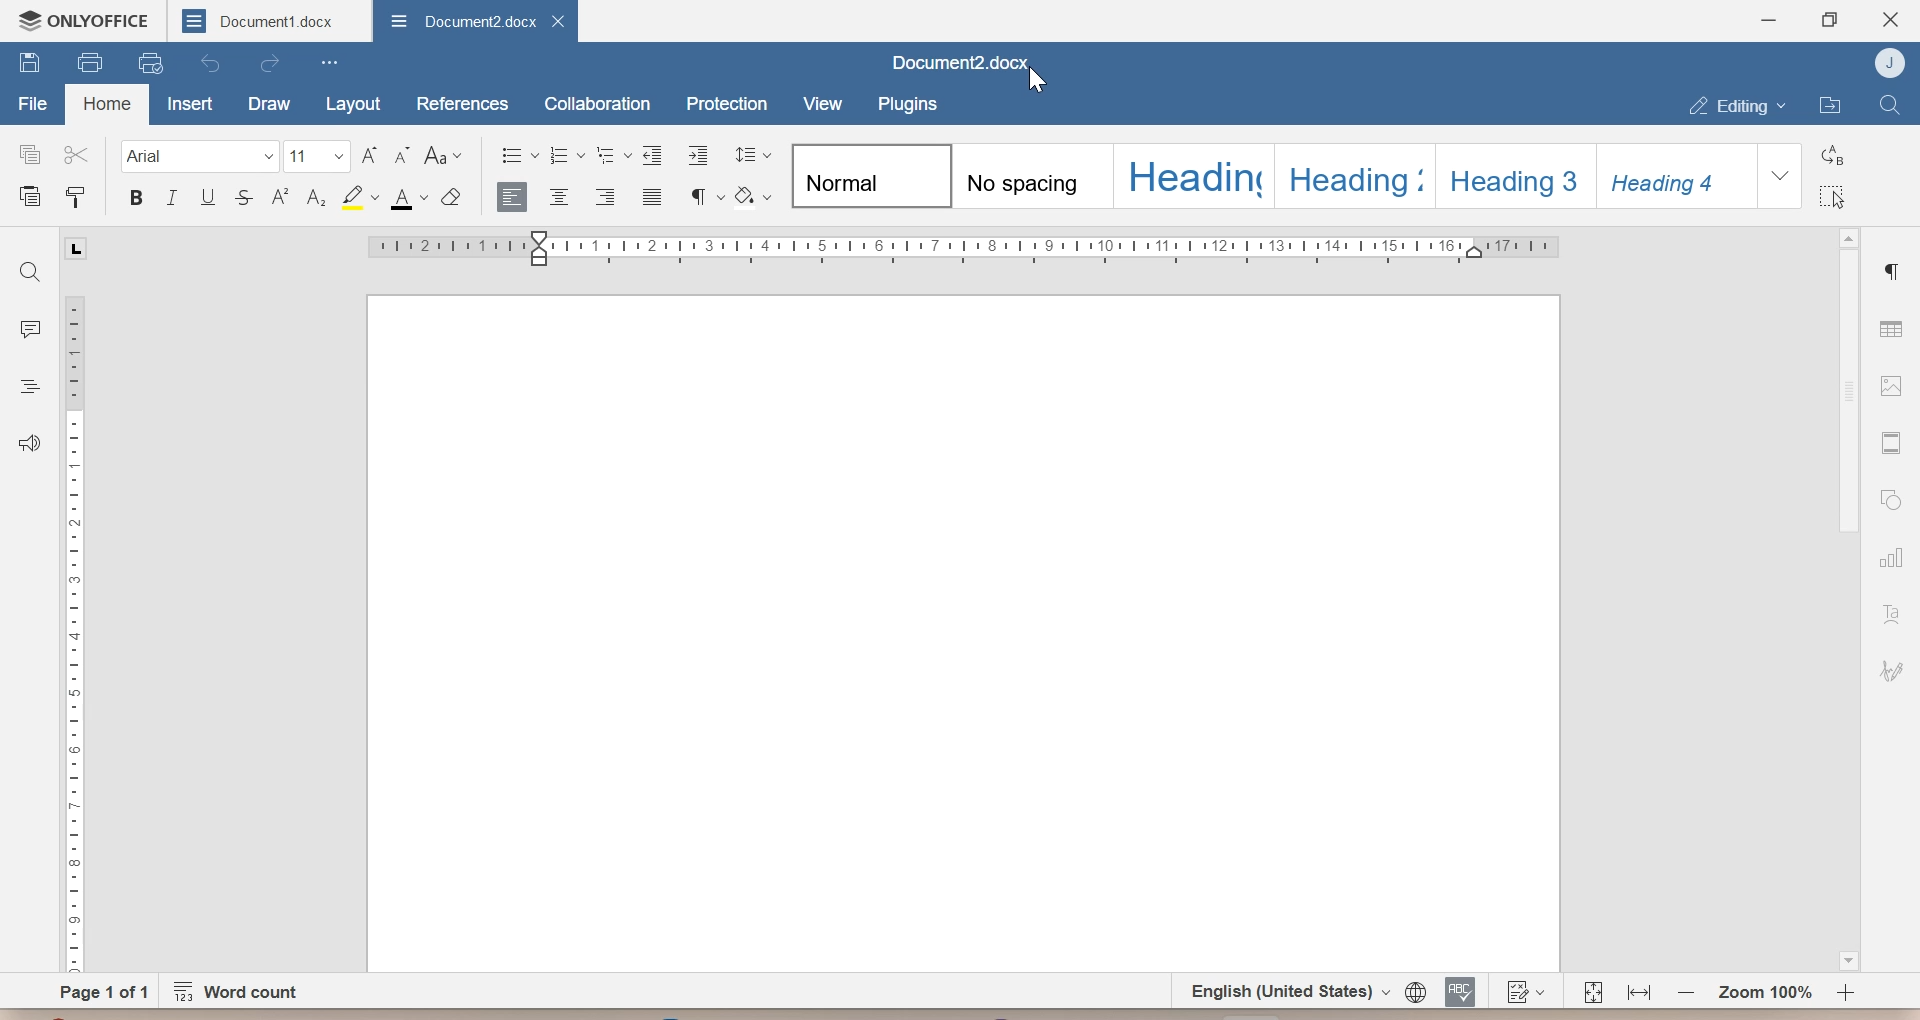  What do you see at coordinates (77, 154) in the screenshot?
I see `Cut` at bounding box center [77, 154].